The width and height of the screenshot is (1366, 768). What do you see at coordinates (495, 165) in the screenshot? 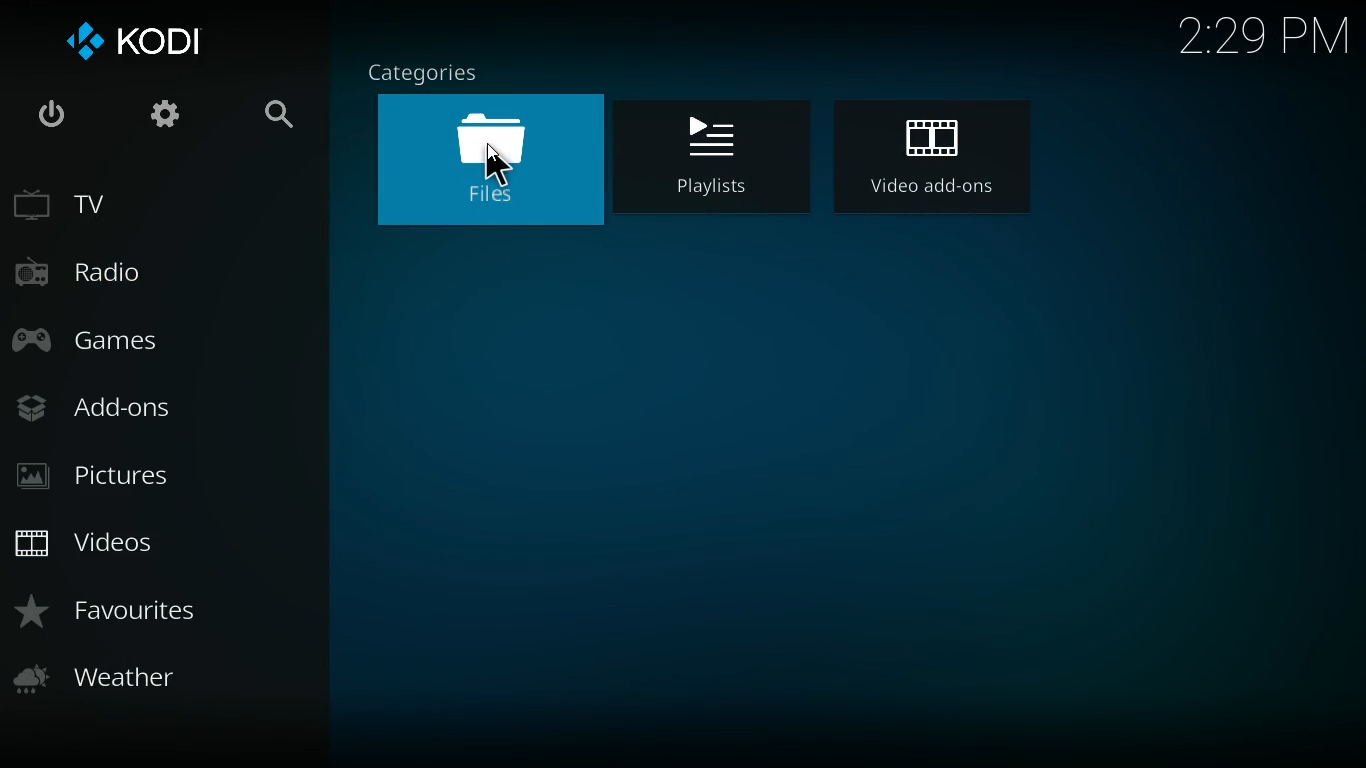
I see `Cursor` at bounding box center [495, 165].